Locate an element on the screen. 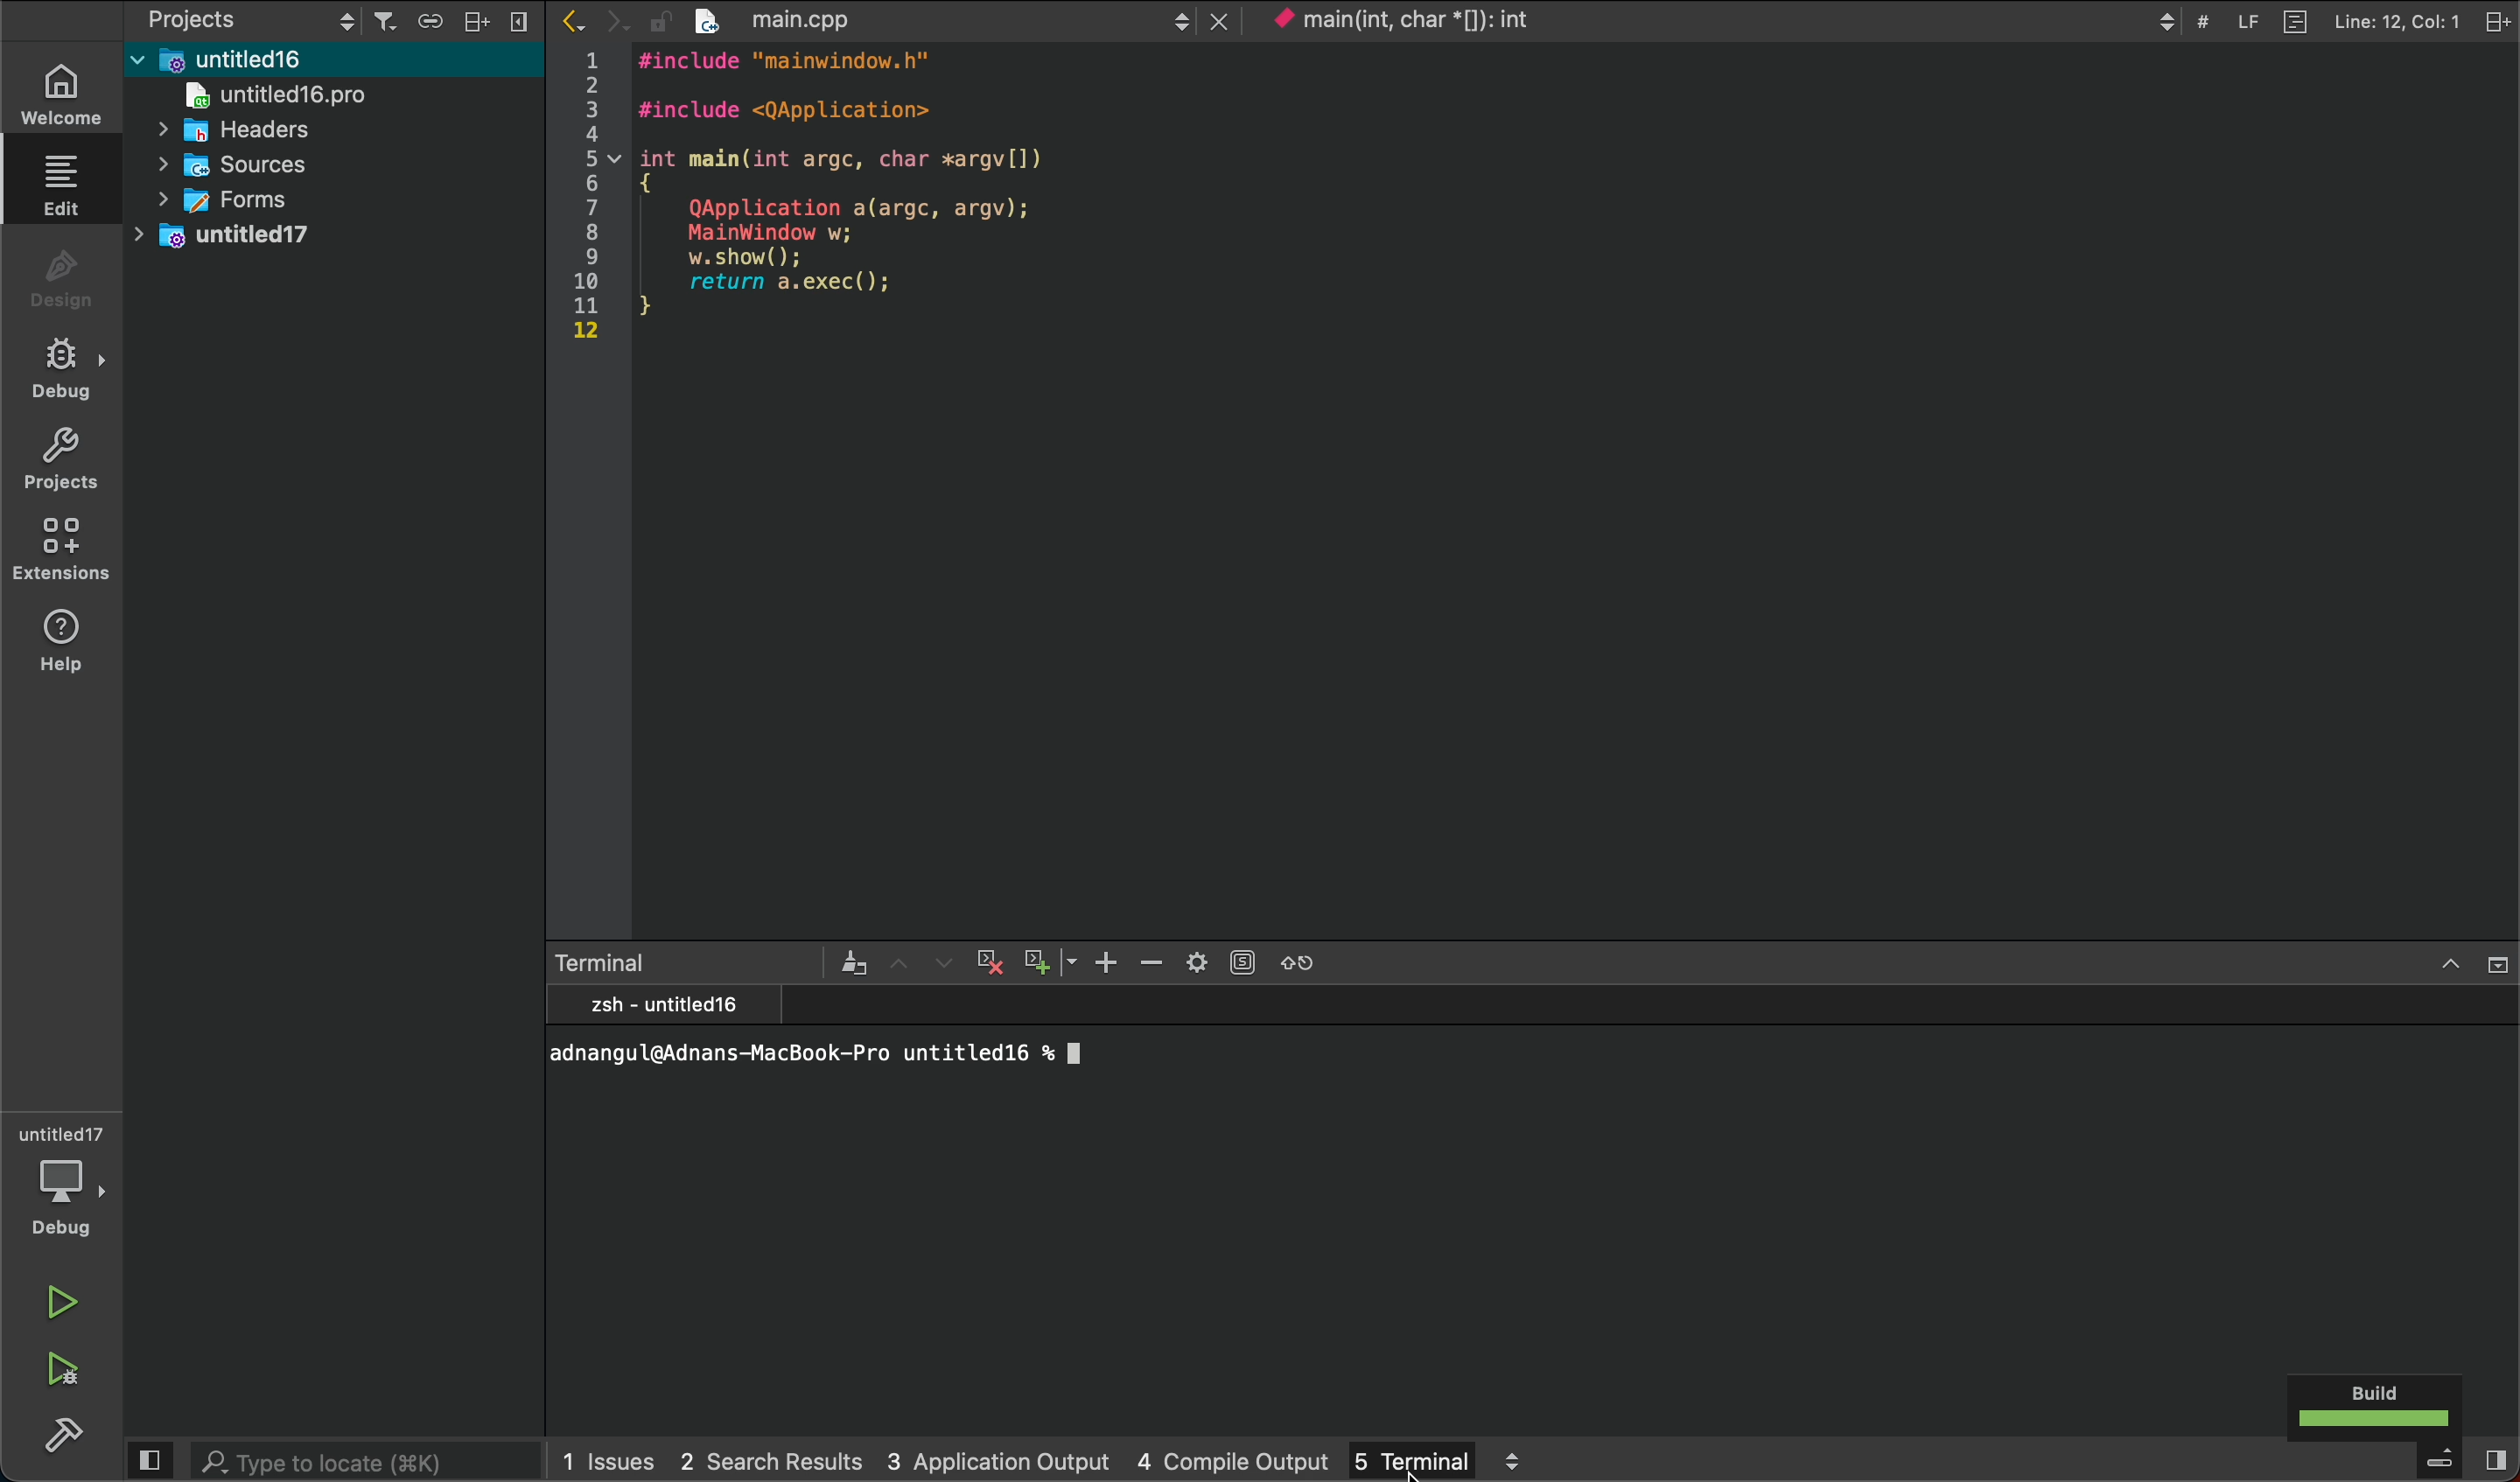 This screenshot has height=1482, width=2520. cursor is located at coordinates (1410, 1469).